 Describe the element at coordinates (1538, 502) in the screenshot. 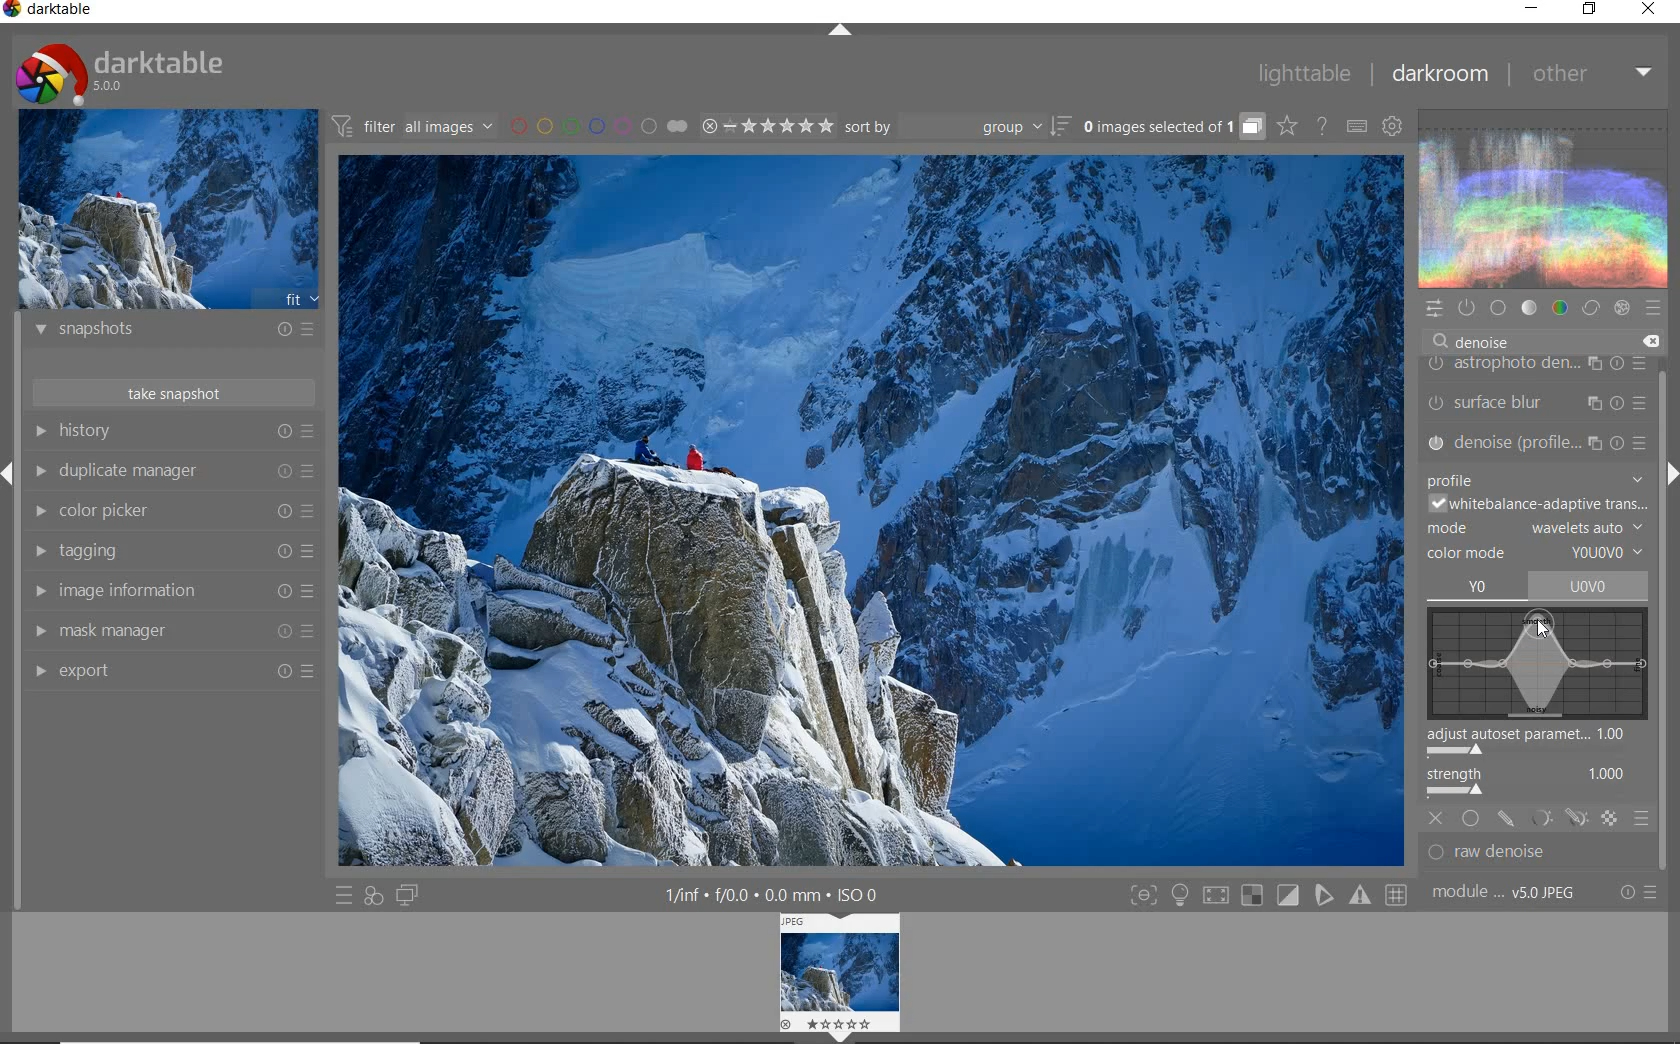

I see `WHITEBALANCE-ADAPTIVE TRANS...` at that location.